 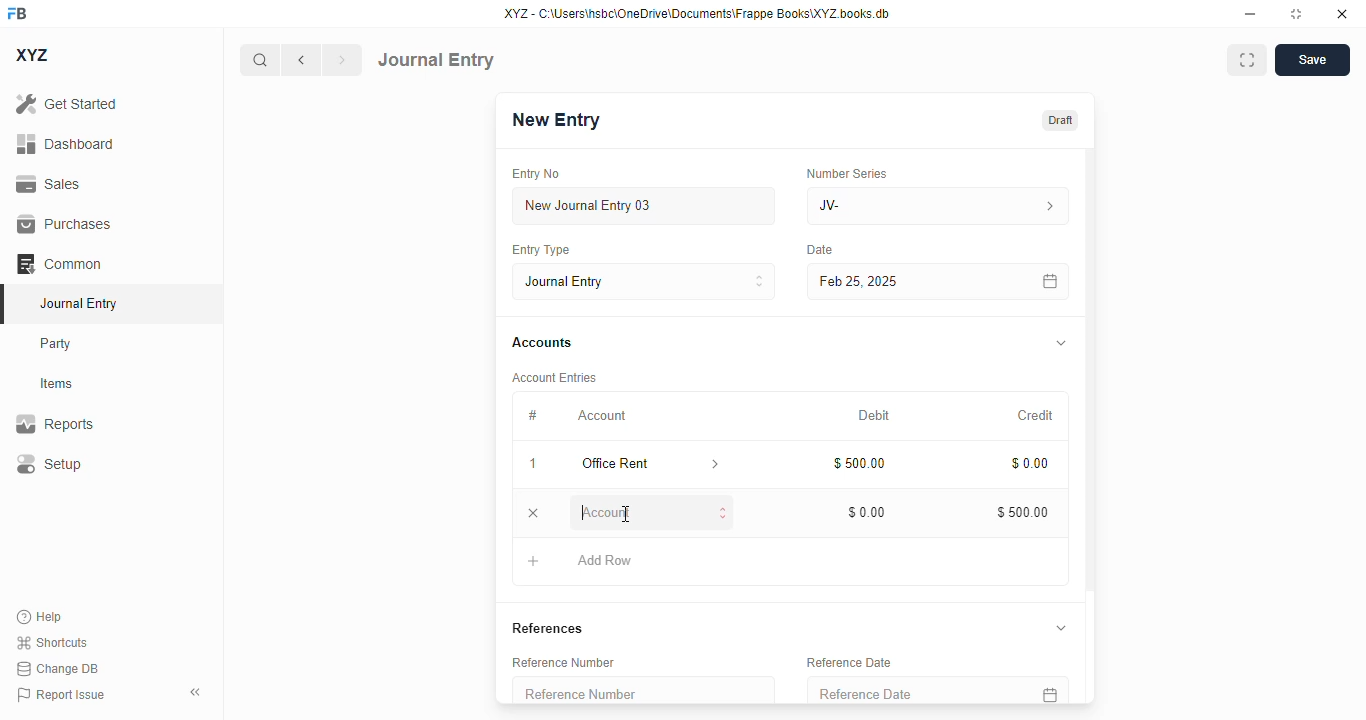 What do you see at coordinates (33, 55) in the screenshot?
I see `XYZ` at bounding box center [33, 55].